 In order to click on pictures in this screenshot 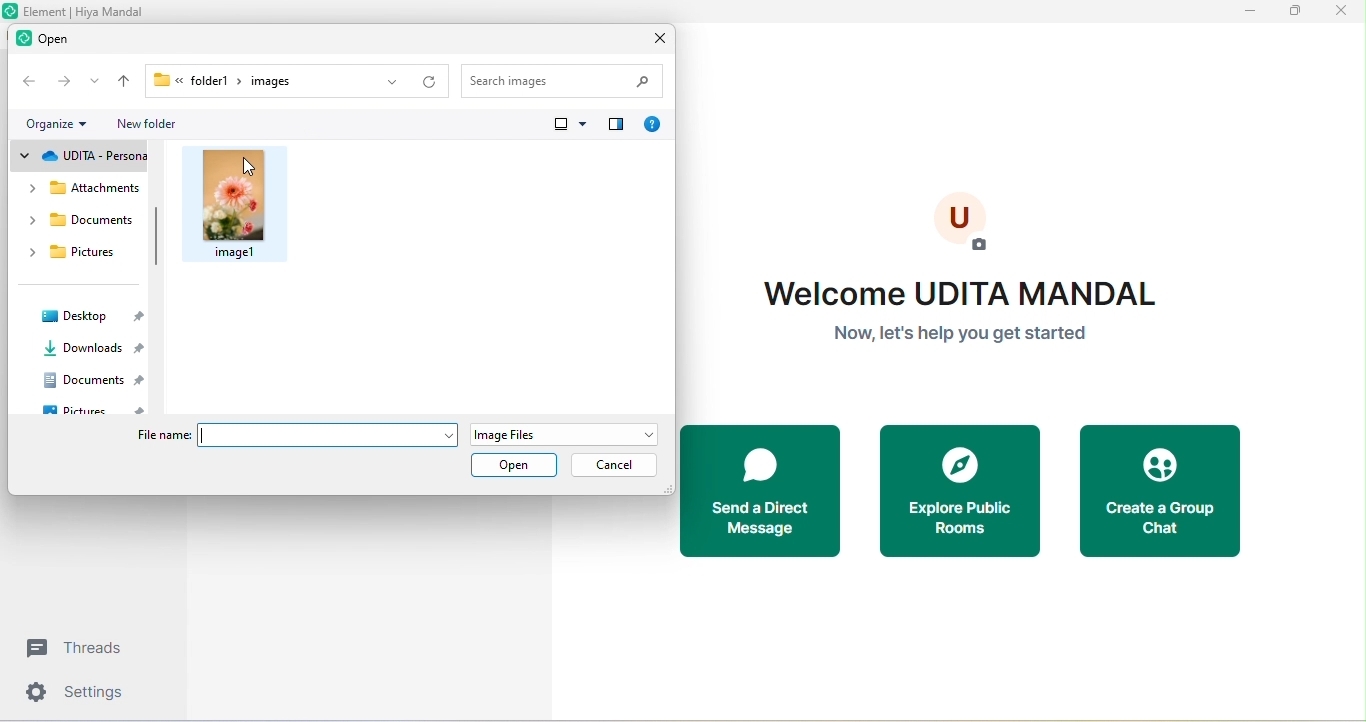, I will do `click(92, 410)`.